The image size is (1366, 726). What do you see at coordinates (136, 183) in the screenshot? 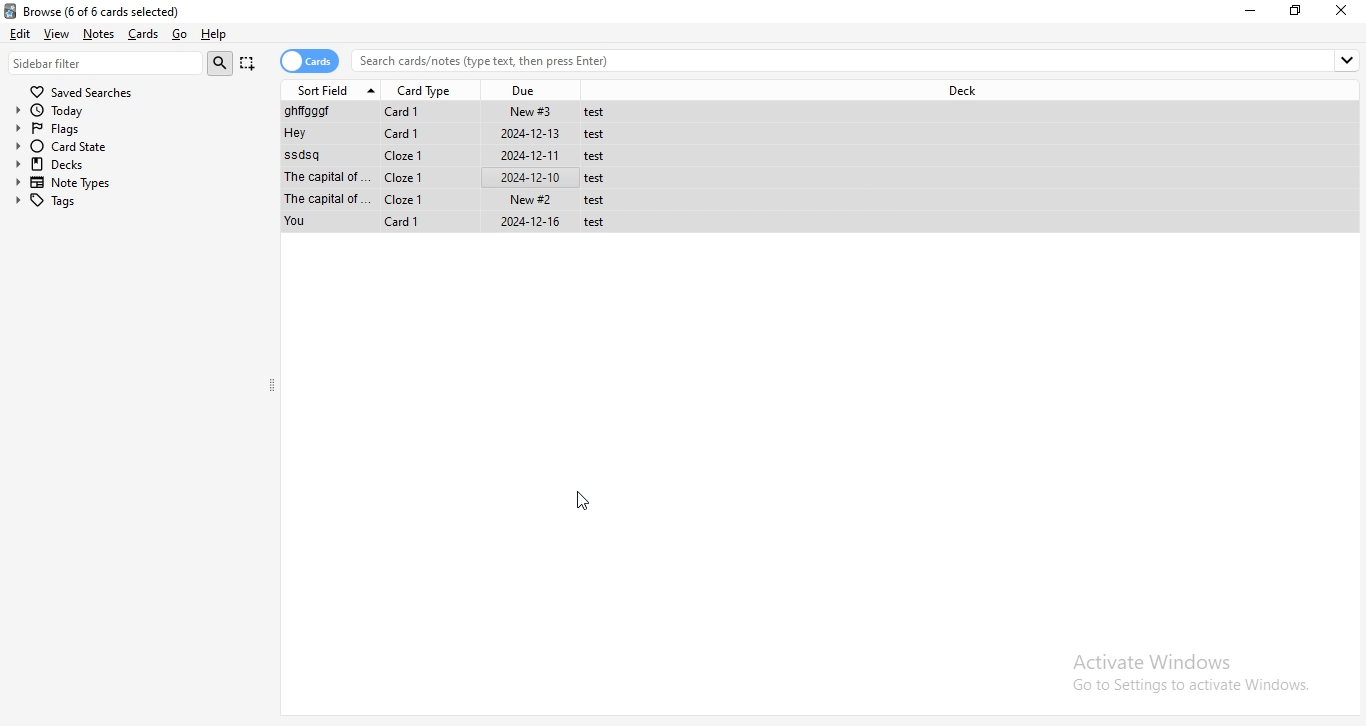
I see `note types` at bounding box center [136, 183].